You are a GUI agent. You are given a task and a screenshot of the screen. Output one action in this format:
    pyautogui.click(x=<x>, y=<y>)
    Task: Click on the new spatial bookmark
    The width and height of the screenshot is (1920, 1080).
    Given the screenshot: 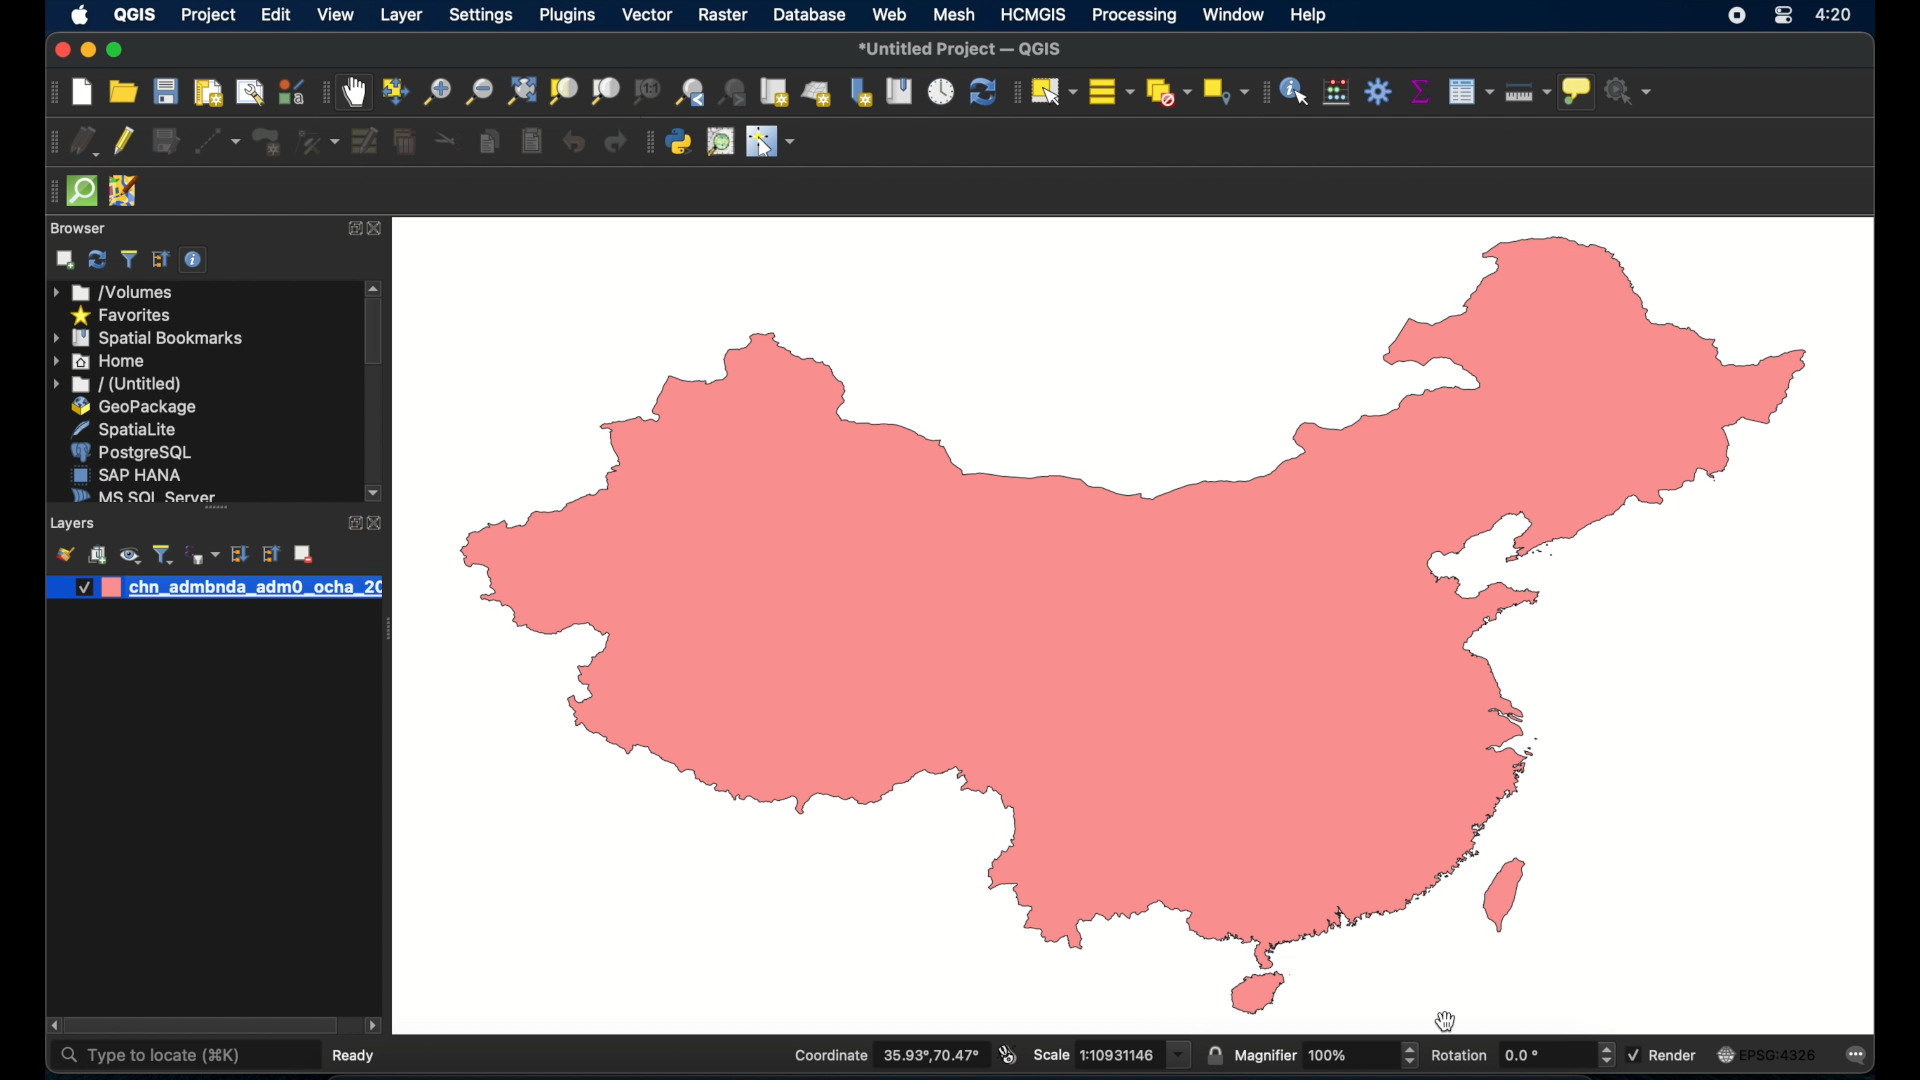 What is the action you would take?
    pyautogui.click(x=863, y=94)
    